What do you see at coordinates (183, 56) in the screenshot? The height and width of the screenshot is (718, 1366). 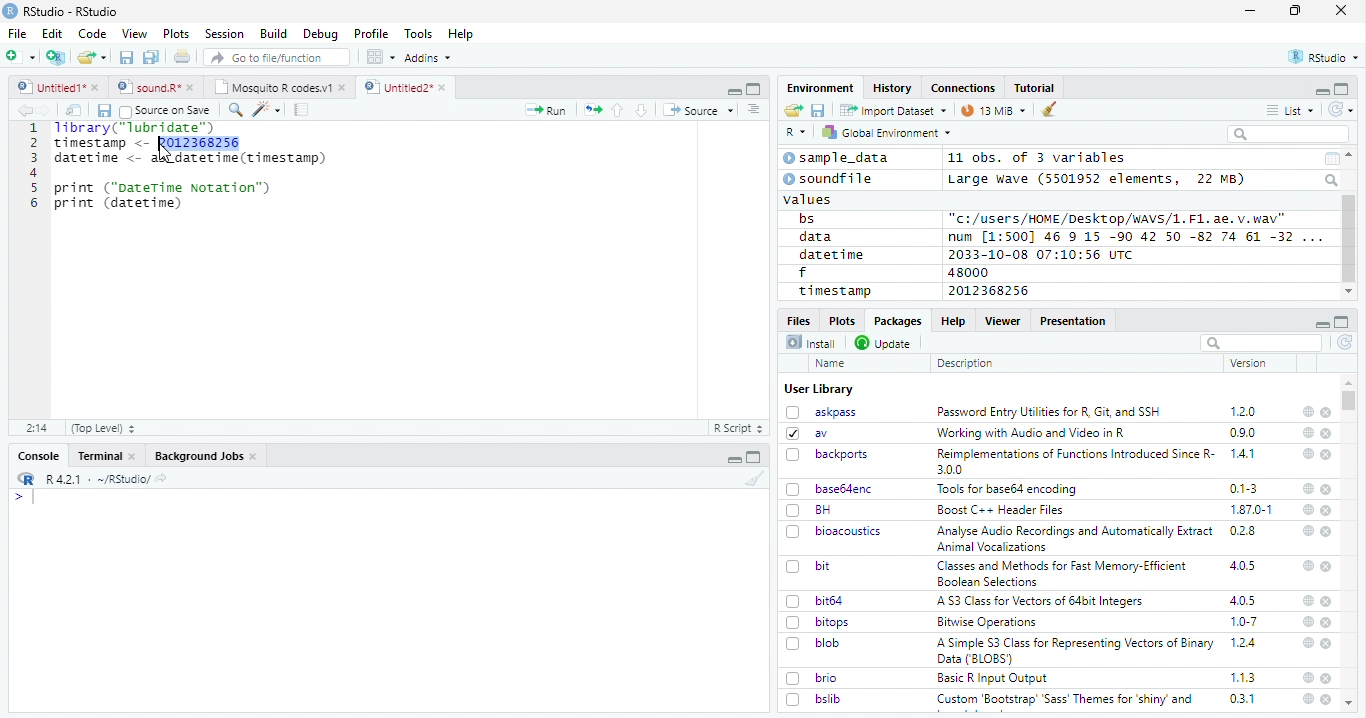 I see `Print` at bounding box center [183, 56].